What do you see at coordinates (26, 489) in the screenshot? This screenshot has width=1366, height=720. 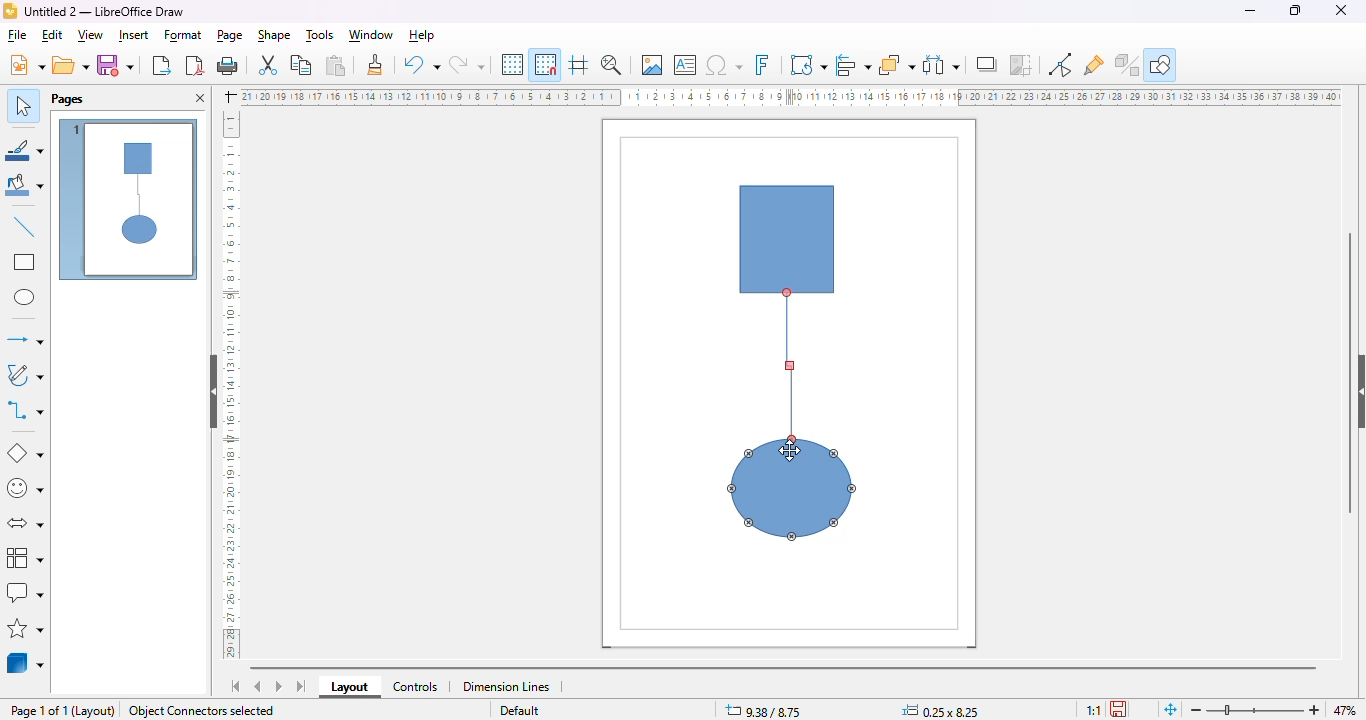 I see `symbol shapes` at bounding box center [26, 489].